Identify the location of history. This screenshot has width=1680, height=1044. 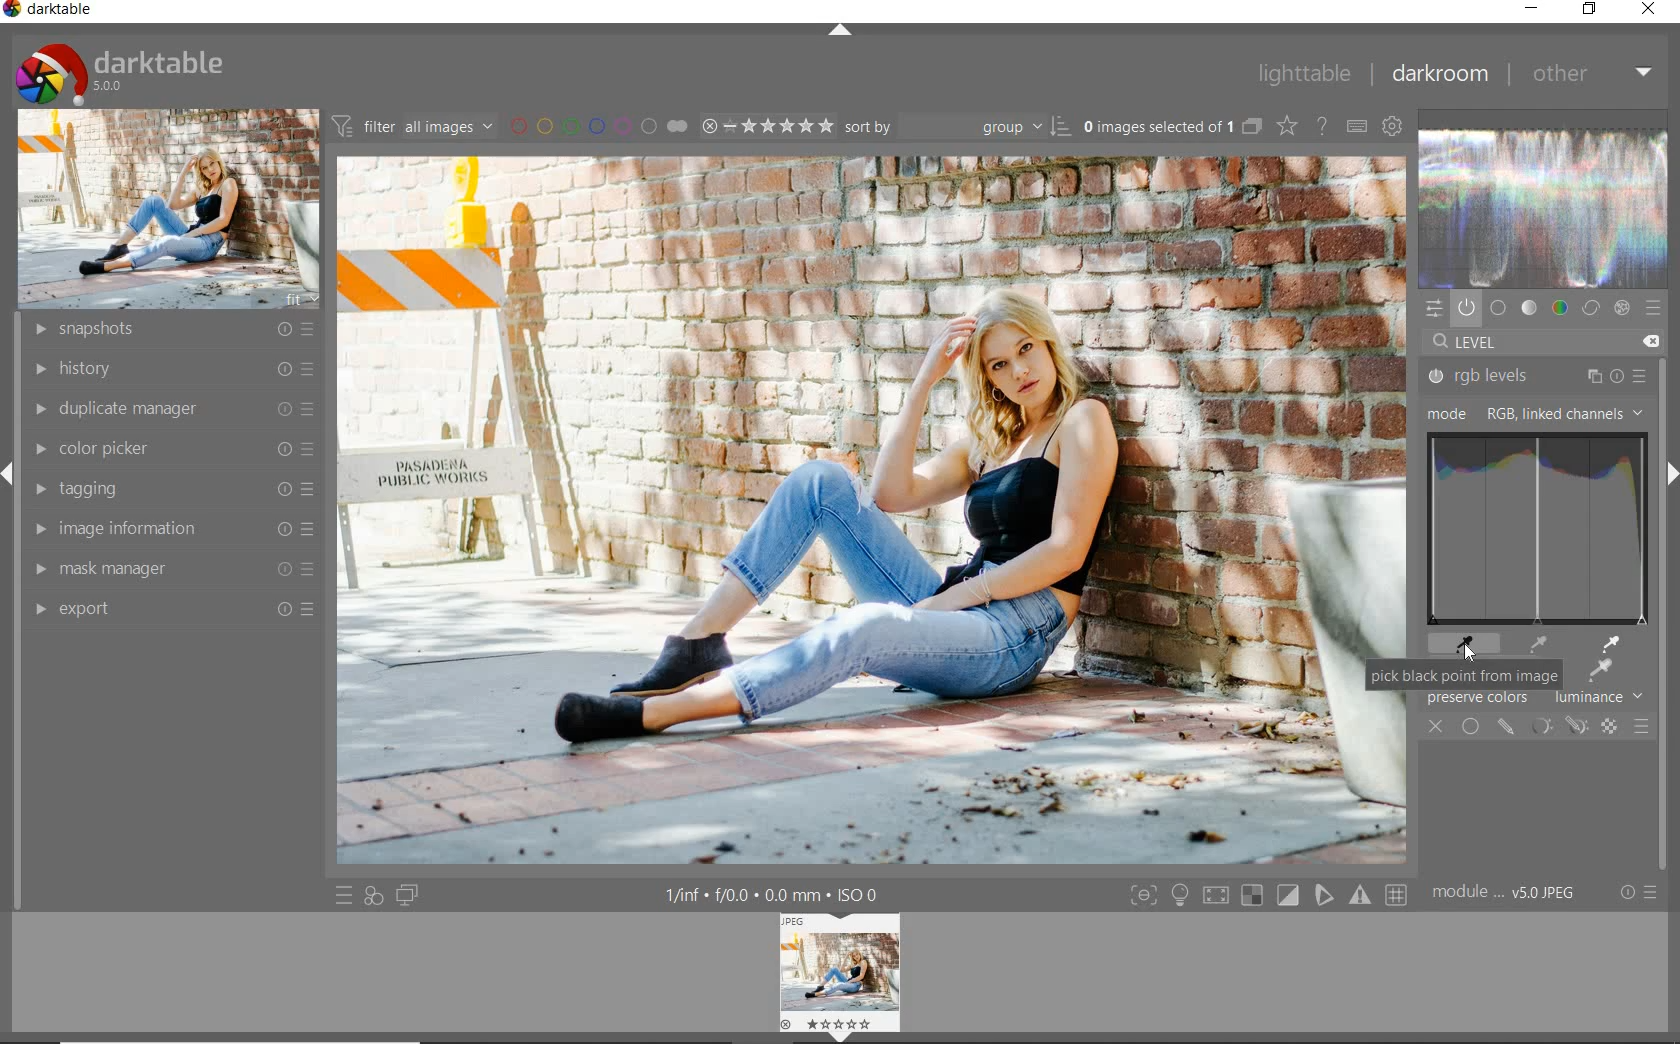
(171, 370).